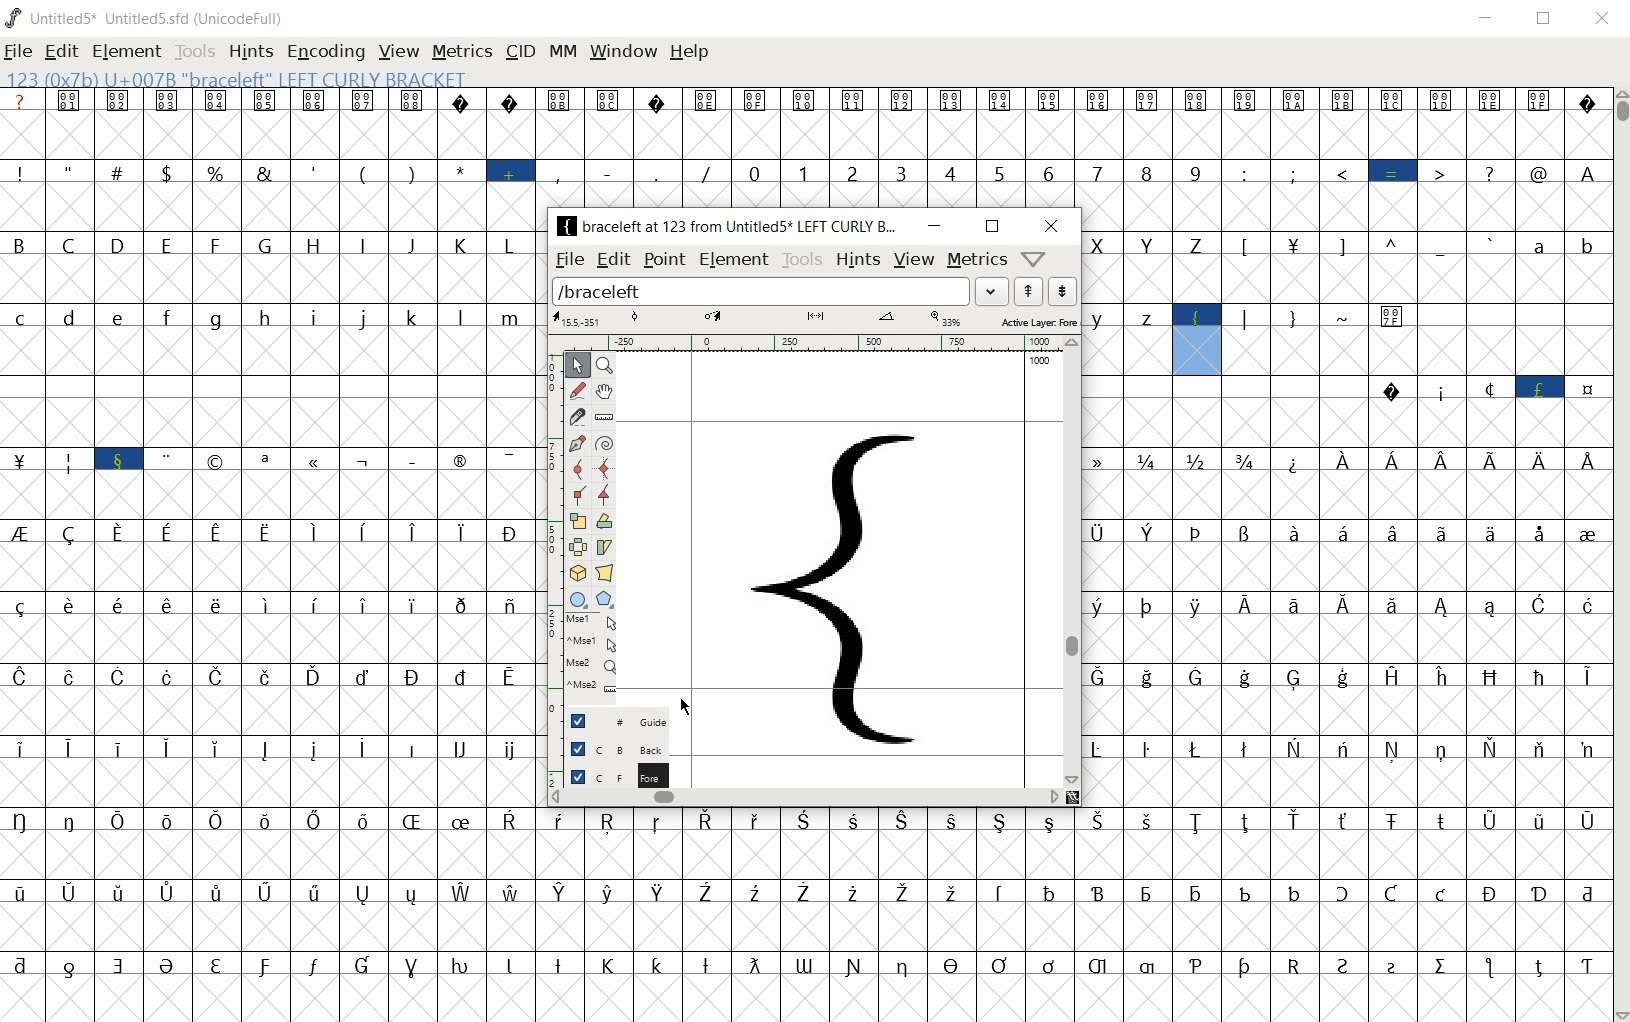  I want to click on mm, so click(562, 53).